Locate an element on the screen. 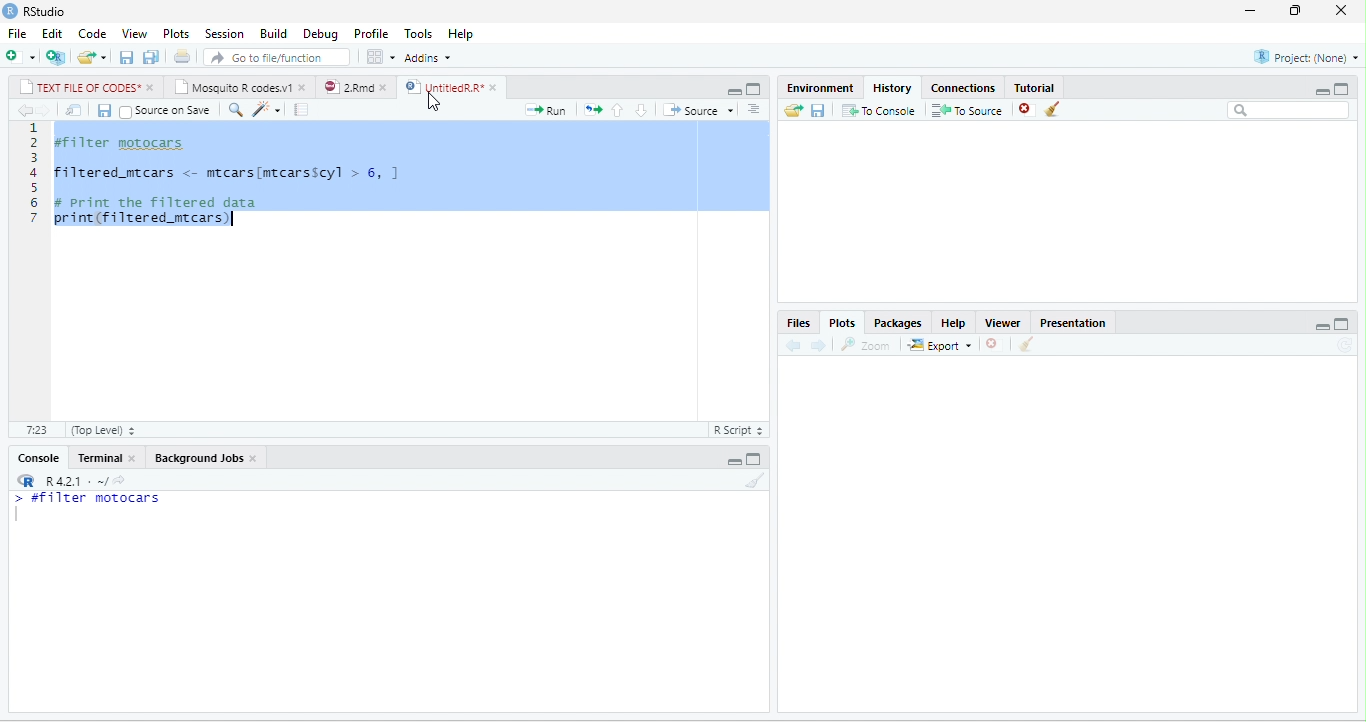  close is located at coordinates (1341, 10).